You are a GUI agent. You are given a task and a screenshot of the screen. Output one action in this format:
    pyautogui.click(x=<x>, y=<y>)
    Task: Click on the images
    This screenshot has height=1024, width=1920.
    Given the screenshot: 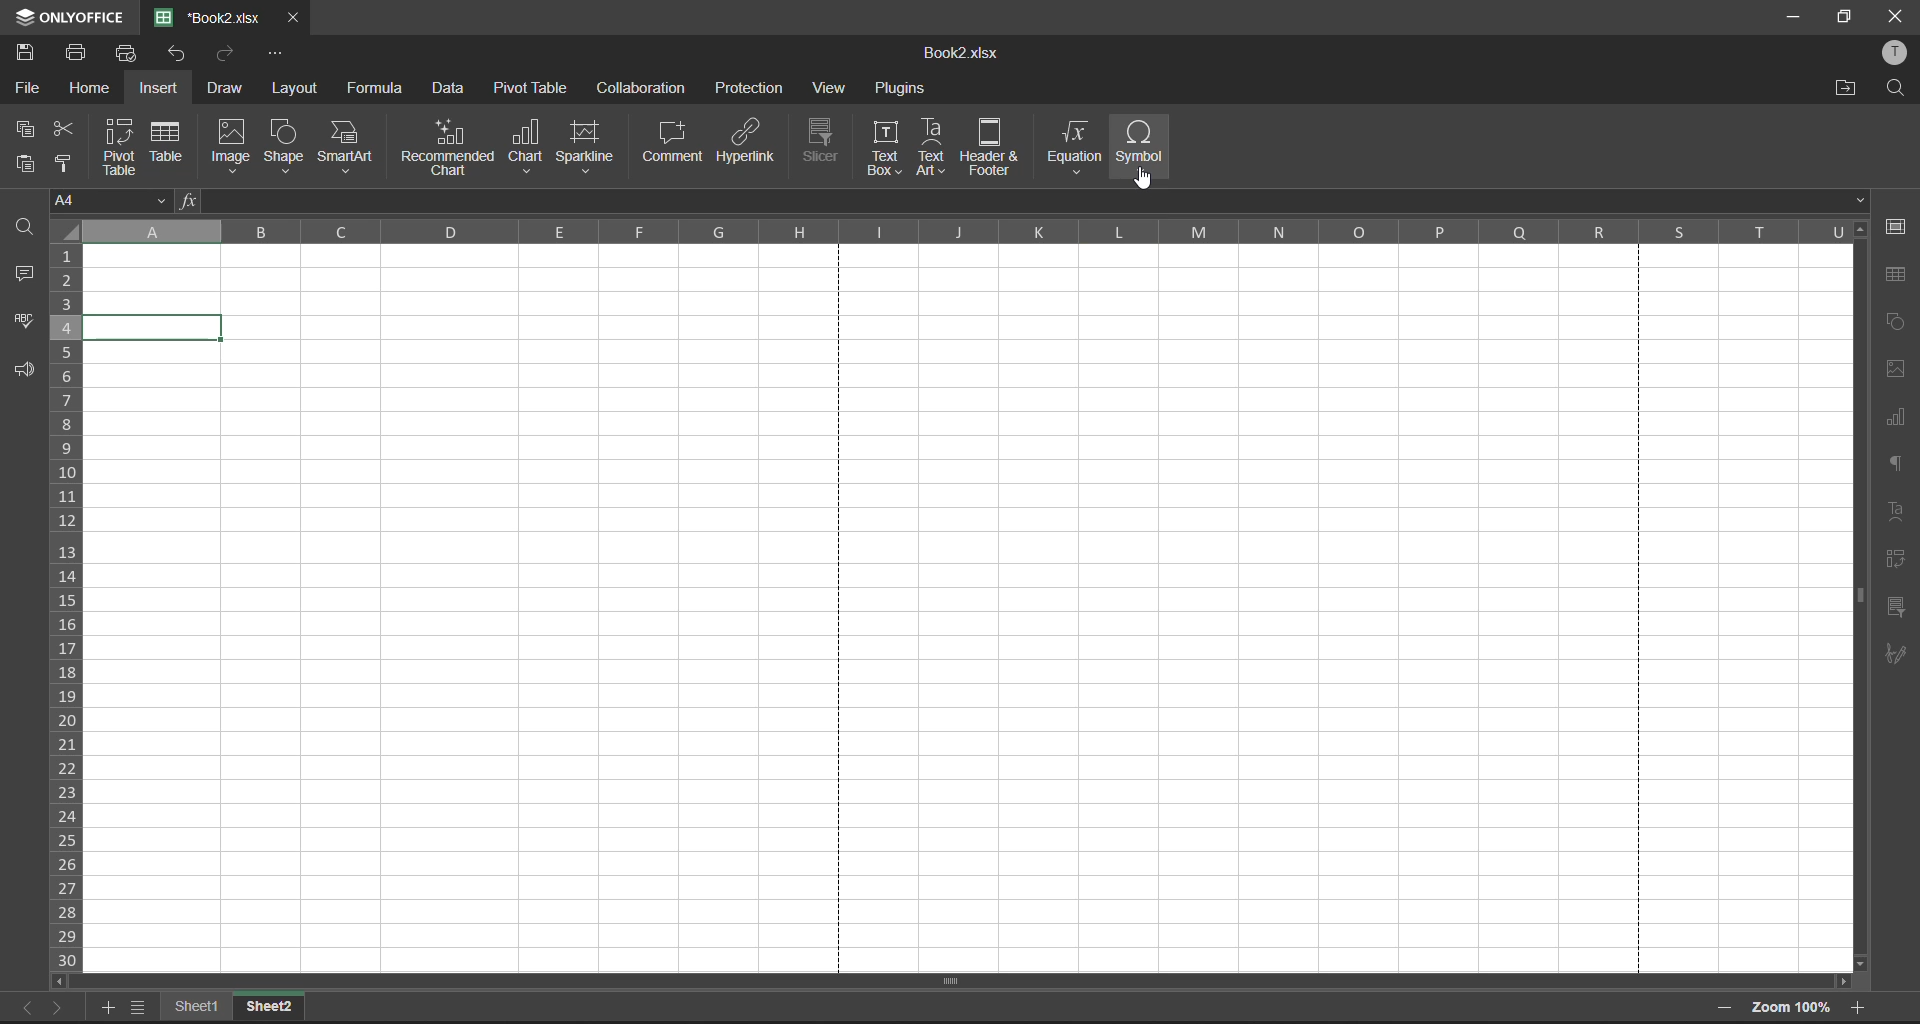 What is the action you would take?
    pyautogui.click(x=1893, y=369)
    